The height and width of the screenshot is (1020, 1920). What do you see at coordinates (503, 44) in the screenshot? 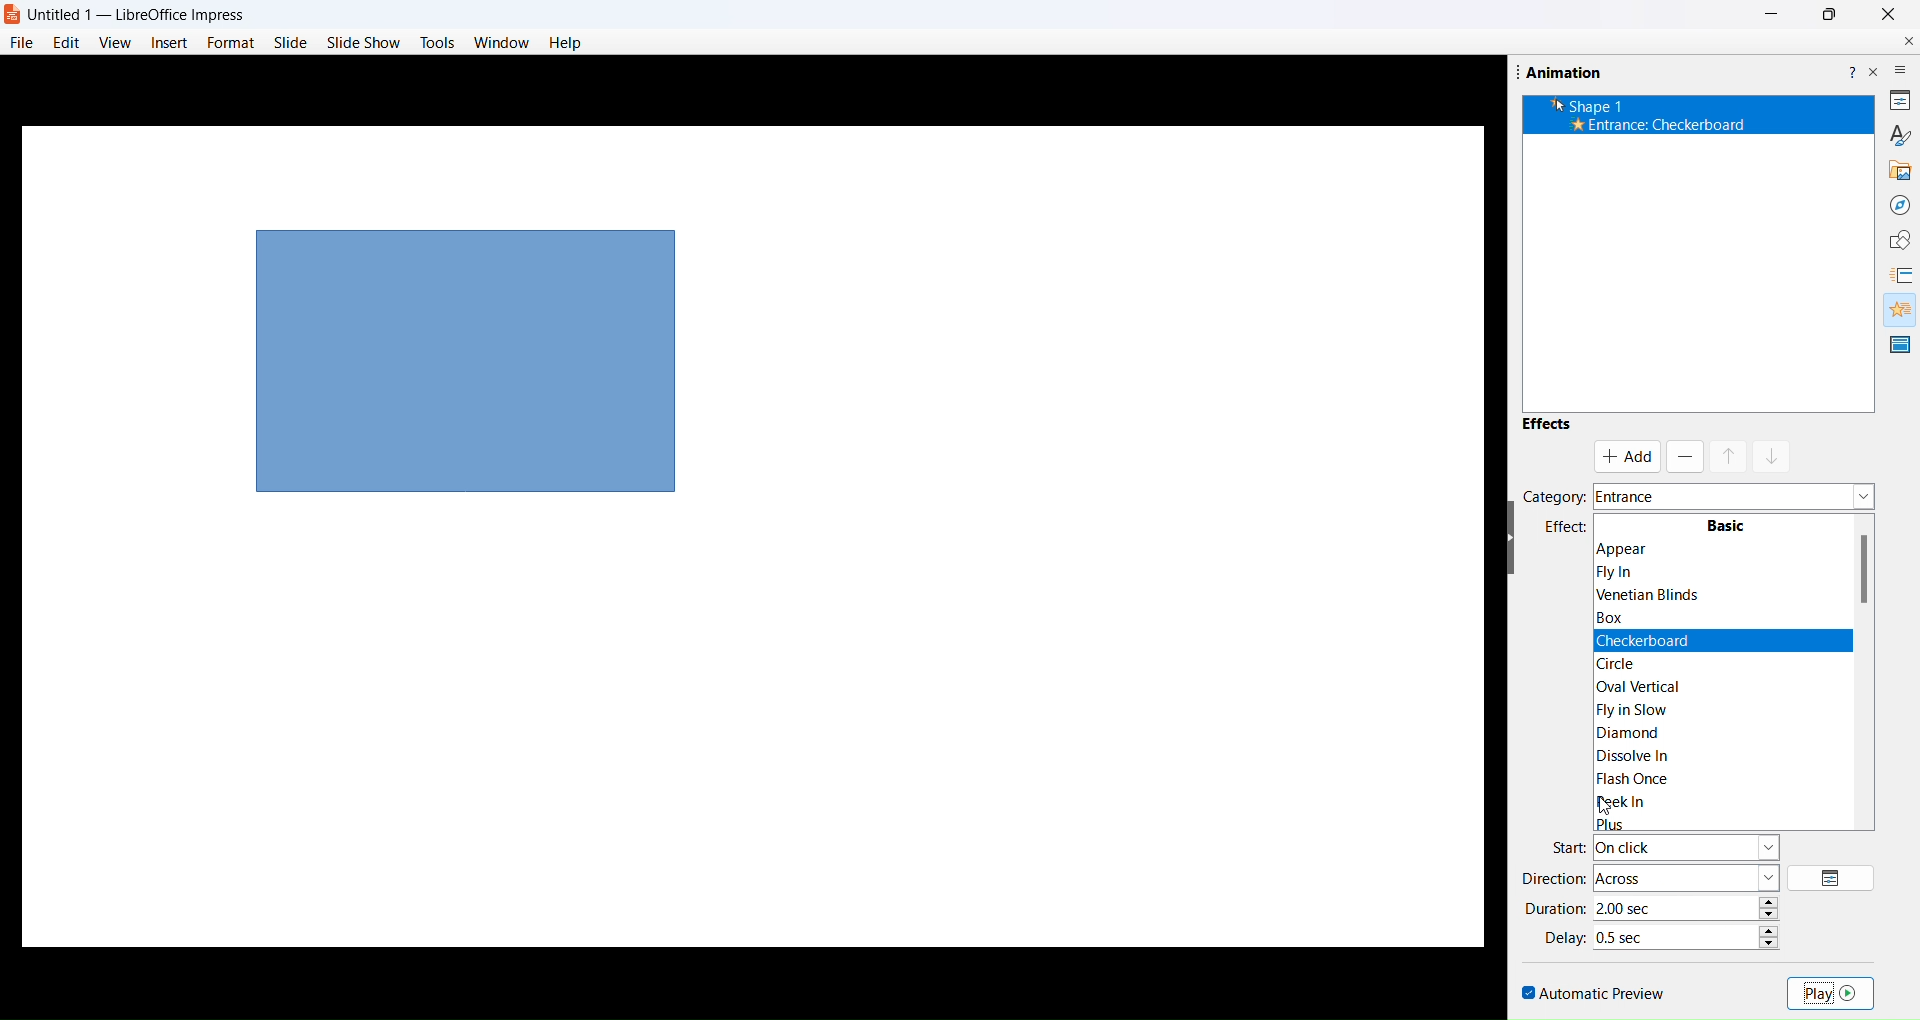
I see `window` at bounding box center [503, 44].